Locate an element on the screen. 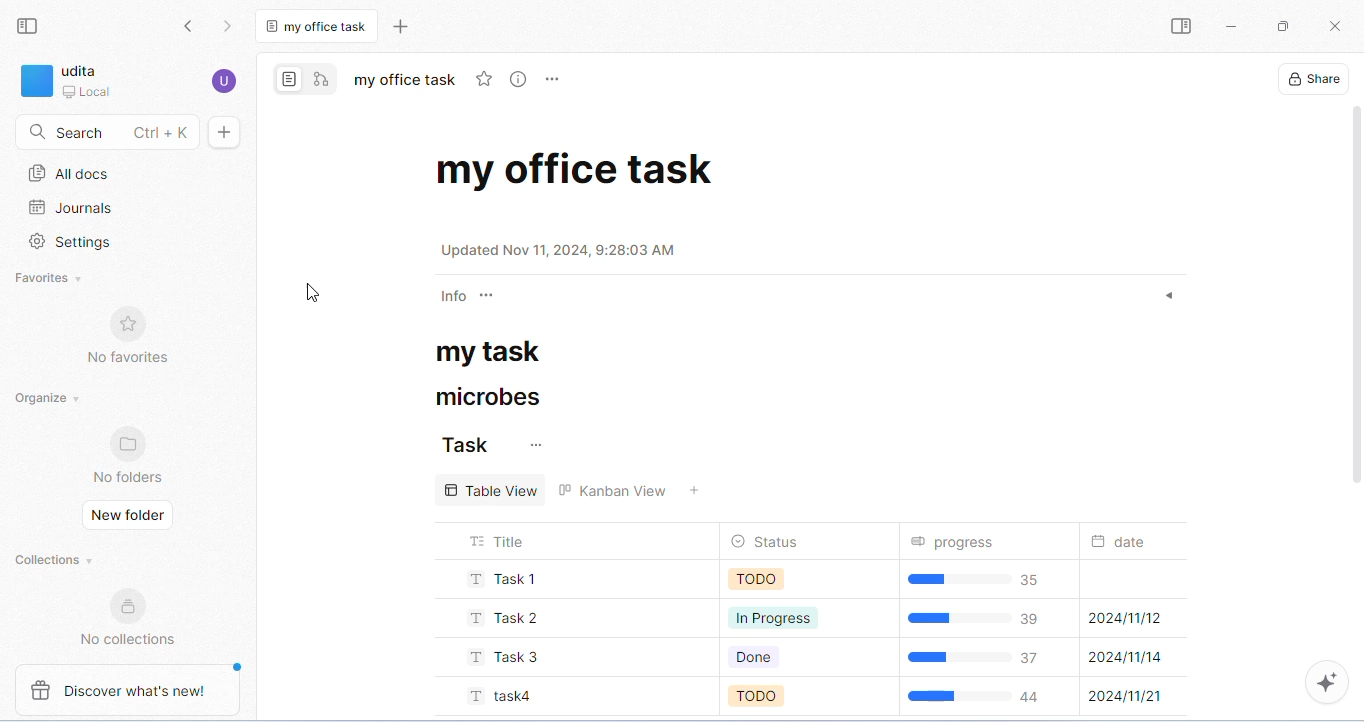 The height and width of the screenshot is (722, 1364). new folder is located at coordinates (130, 517).